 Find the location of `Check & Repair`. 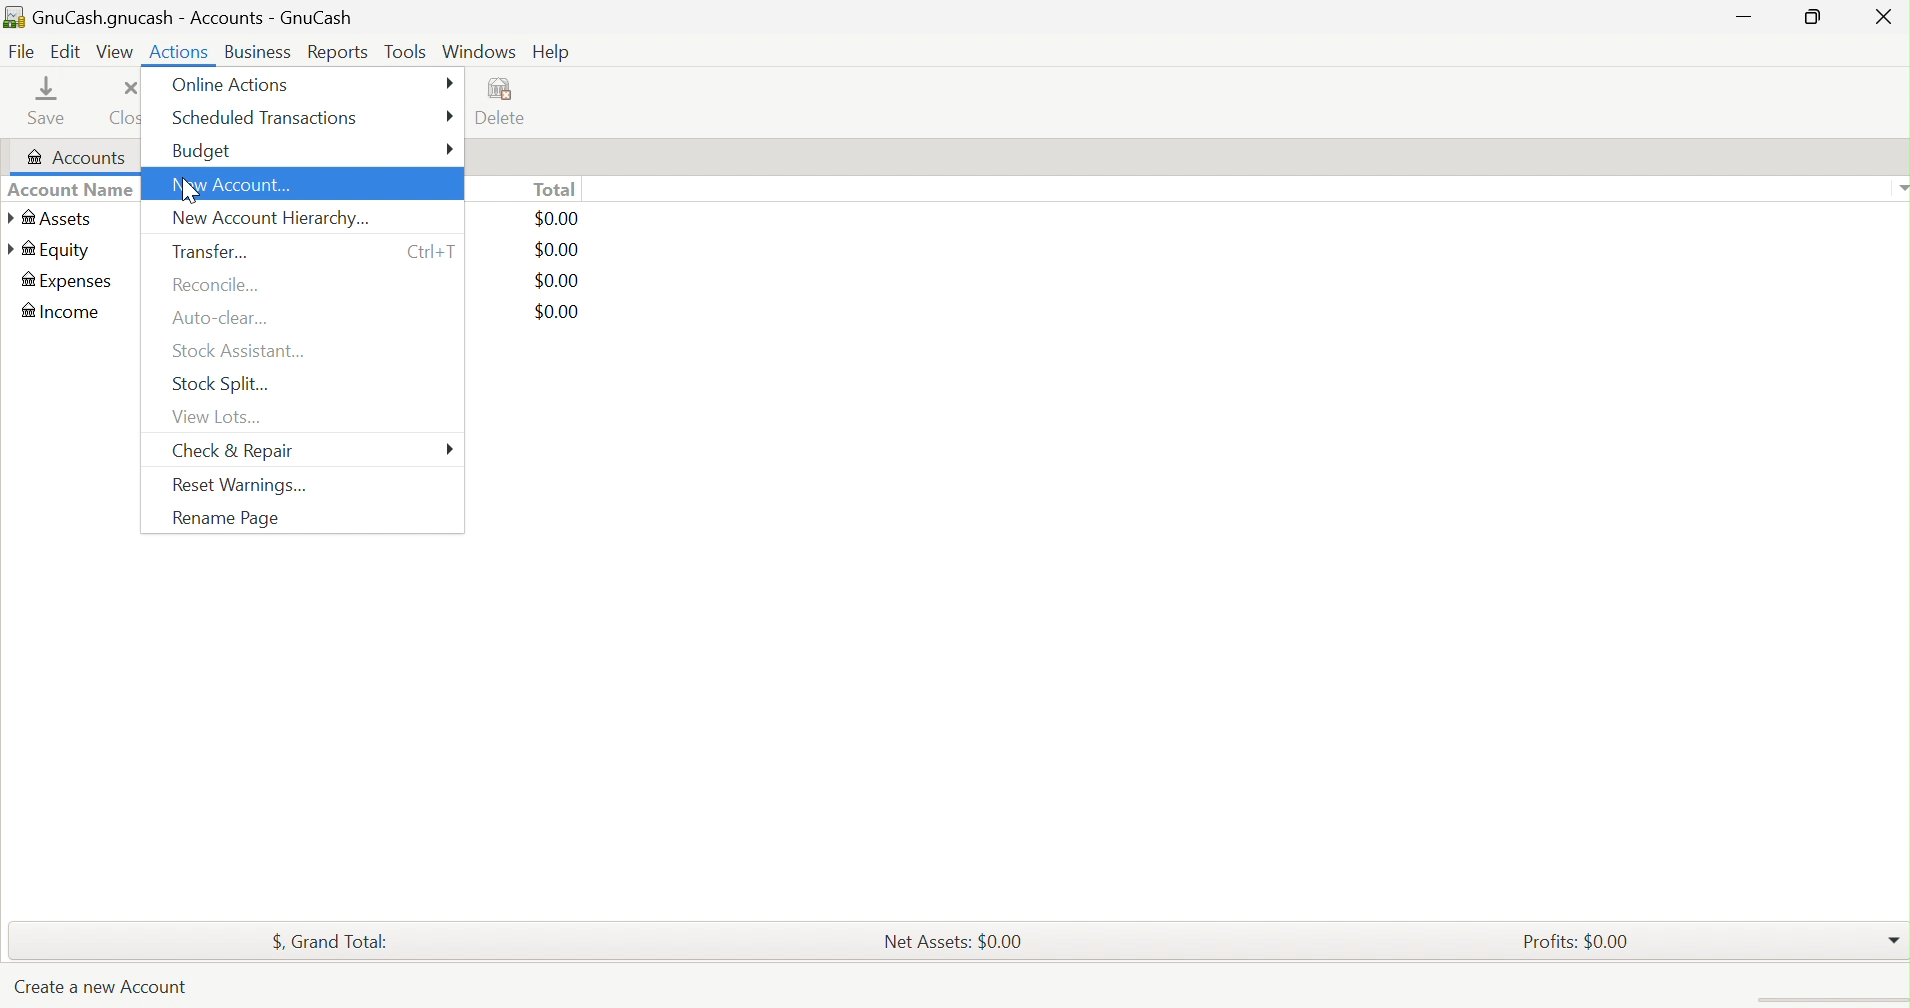

Check & Repair is located at coordinates (236, 453).